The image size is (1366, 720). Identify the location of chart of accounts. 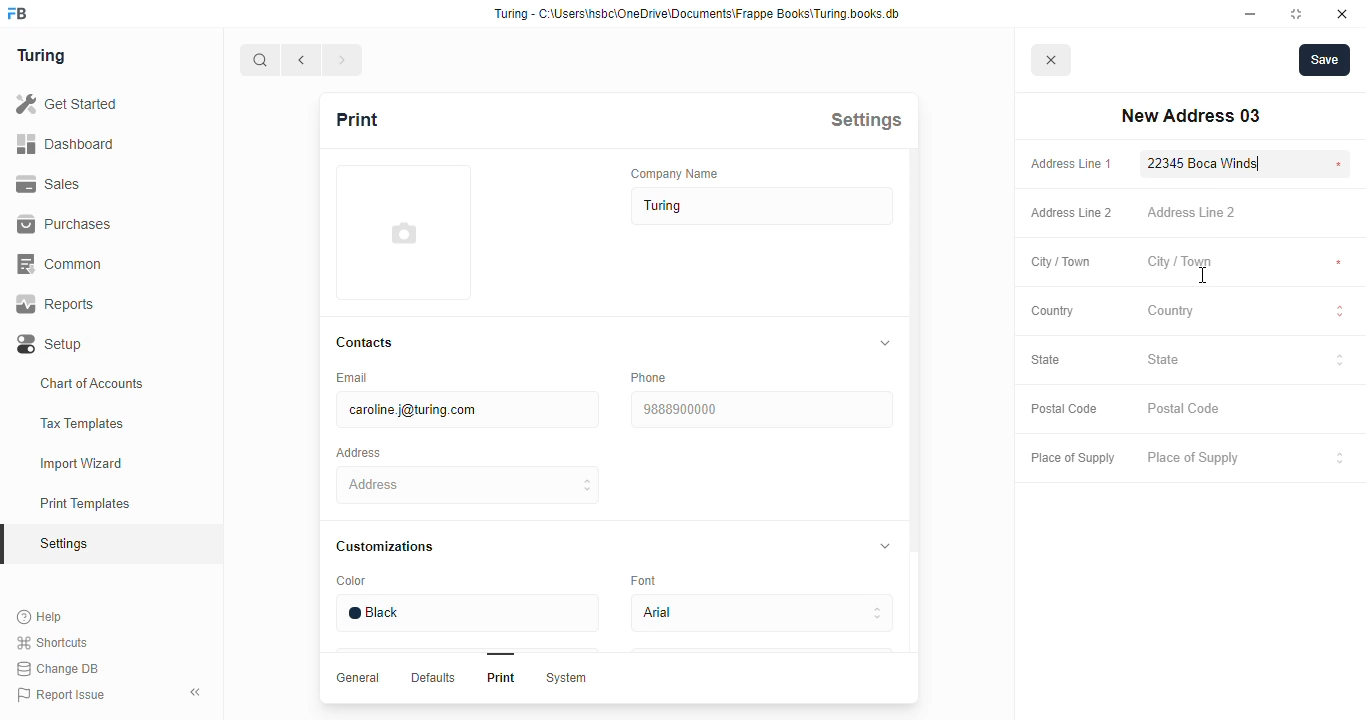
(92, 383).